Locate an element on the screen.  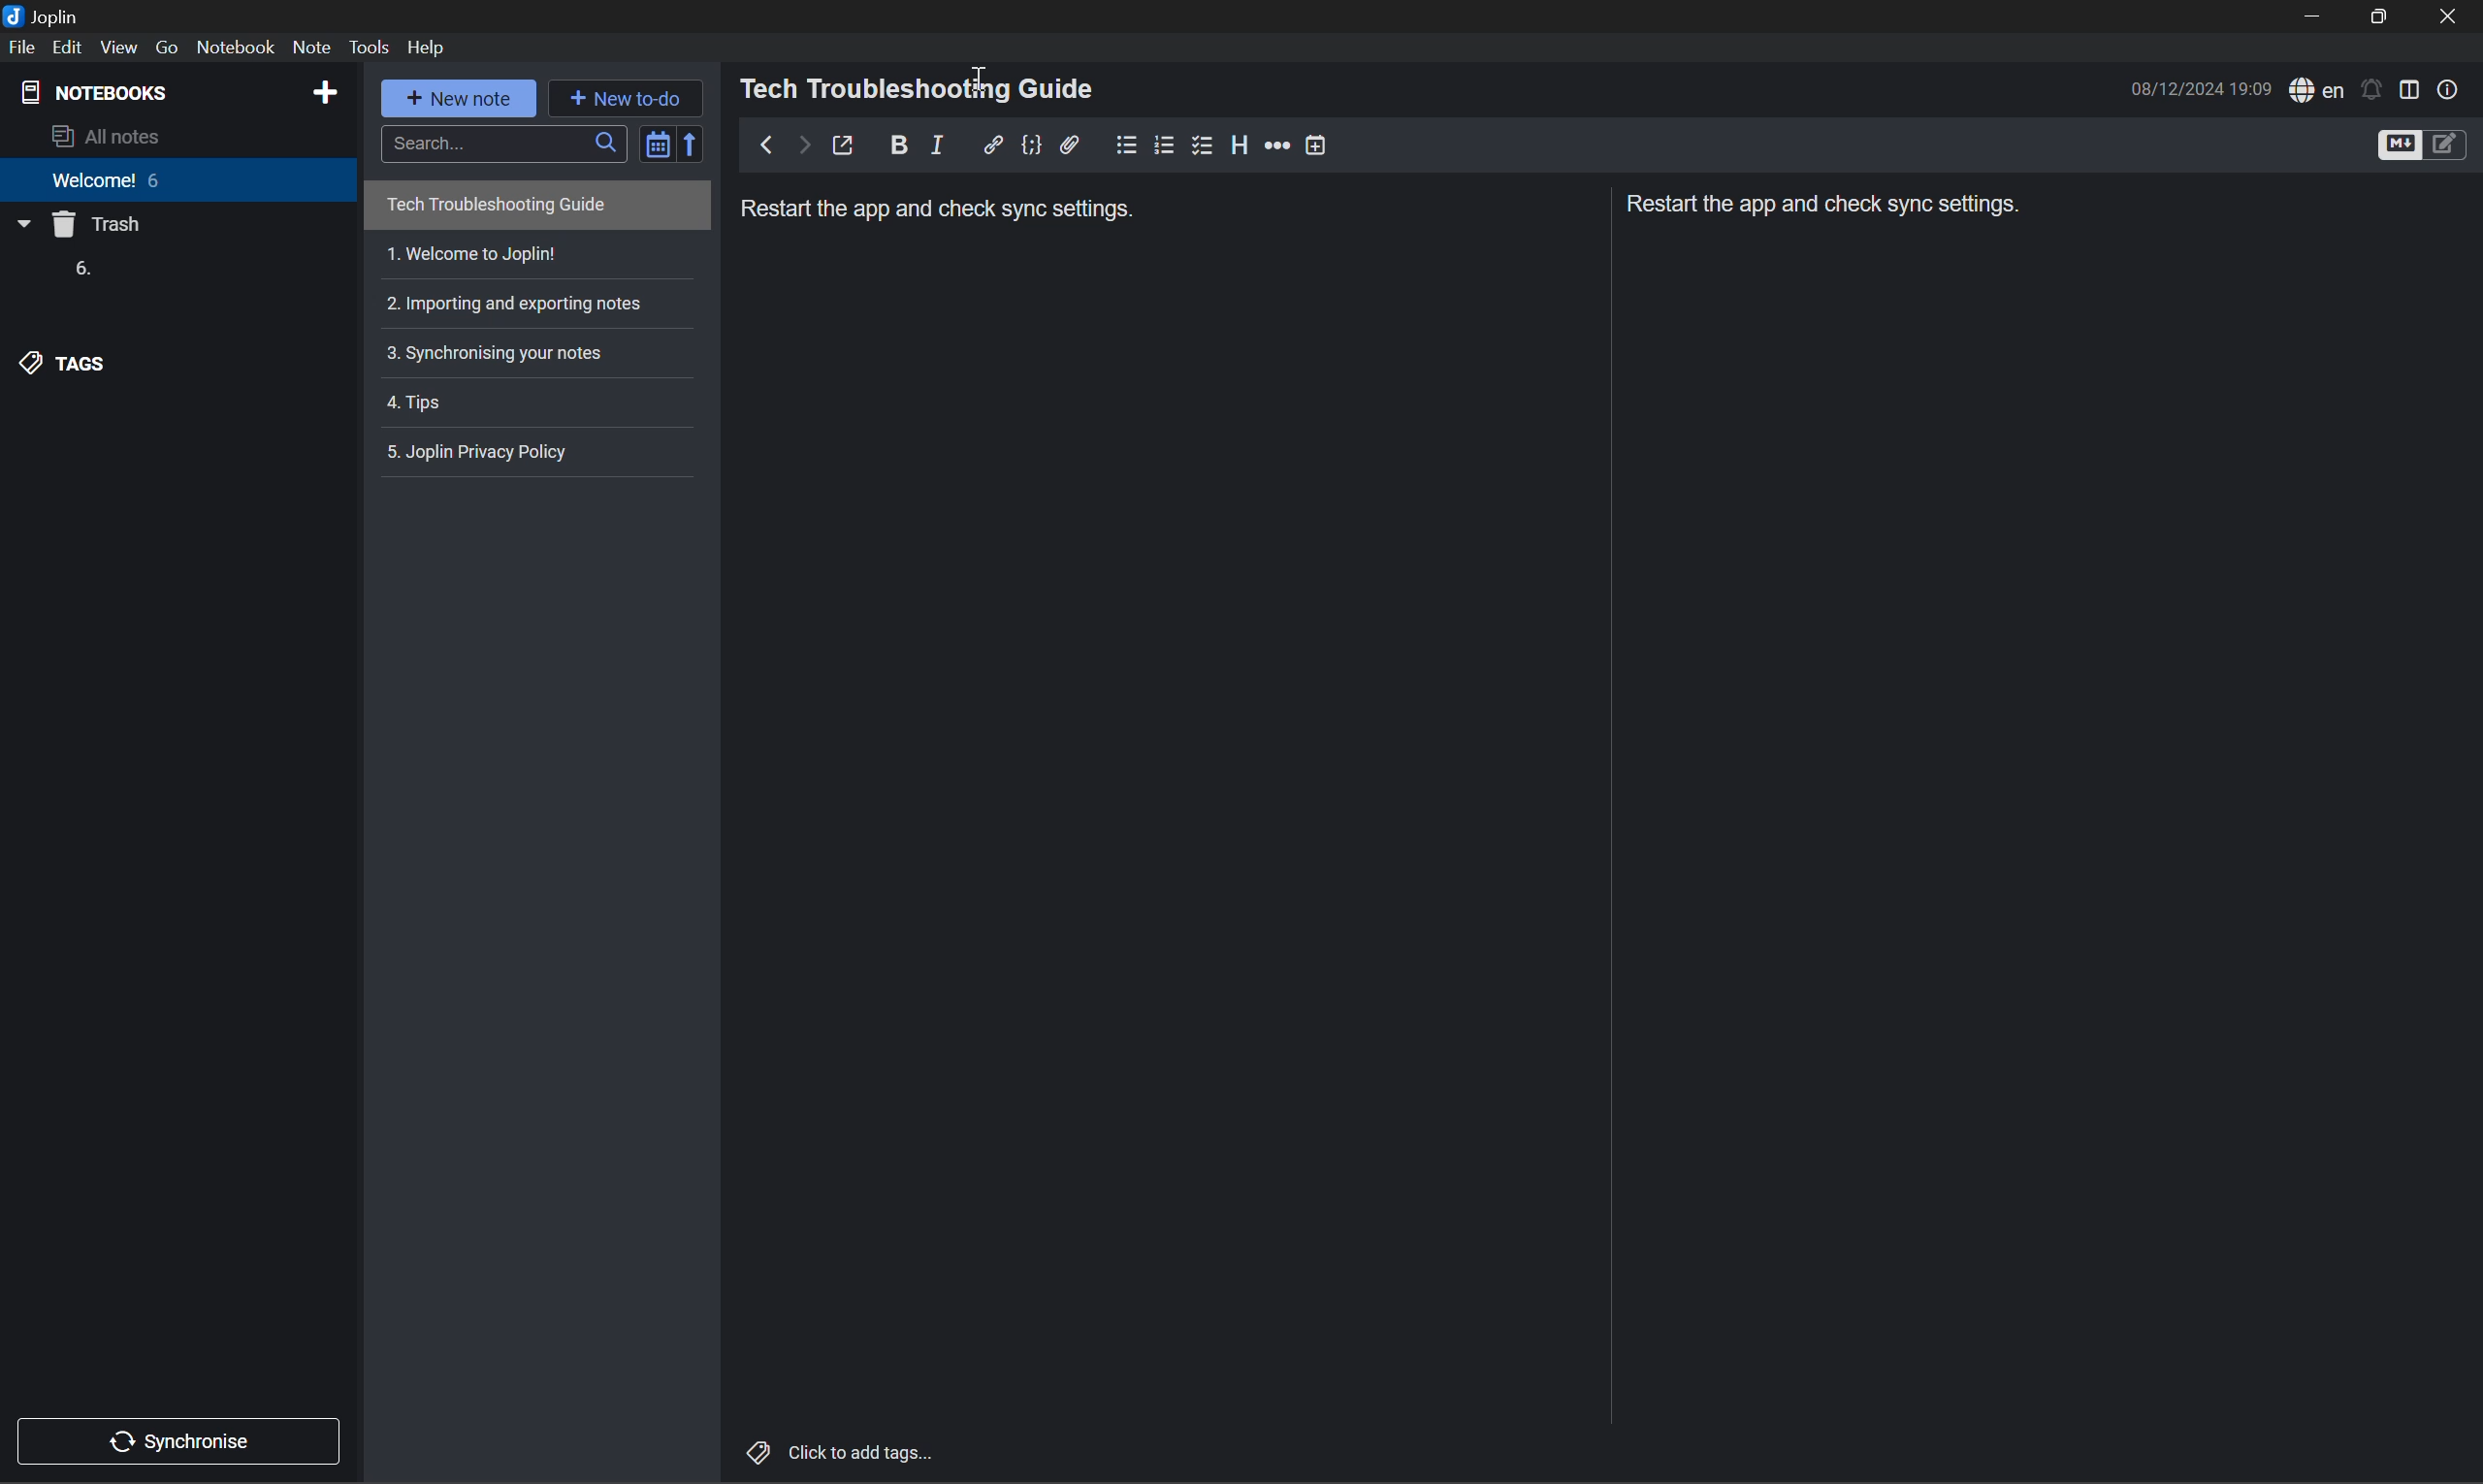
Reverse sort order is located at coordinates (695, 143).